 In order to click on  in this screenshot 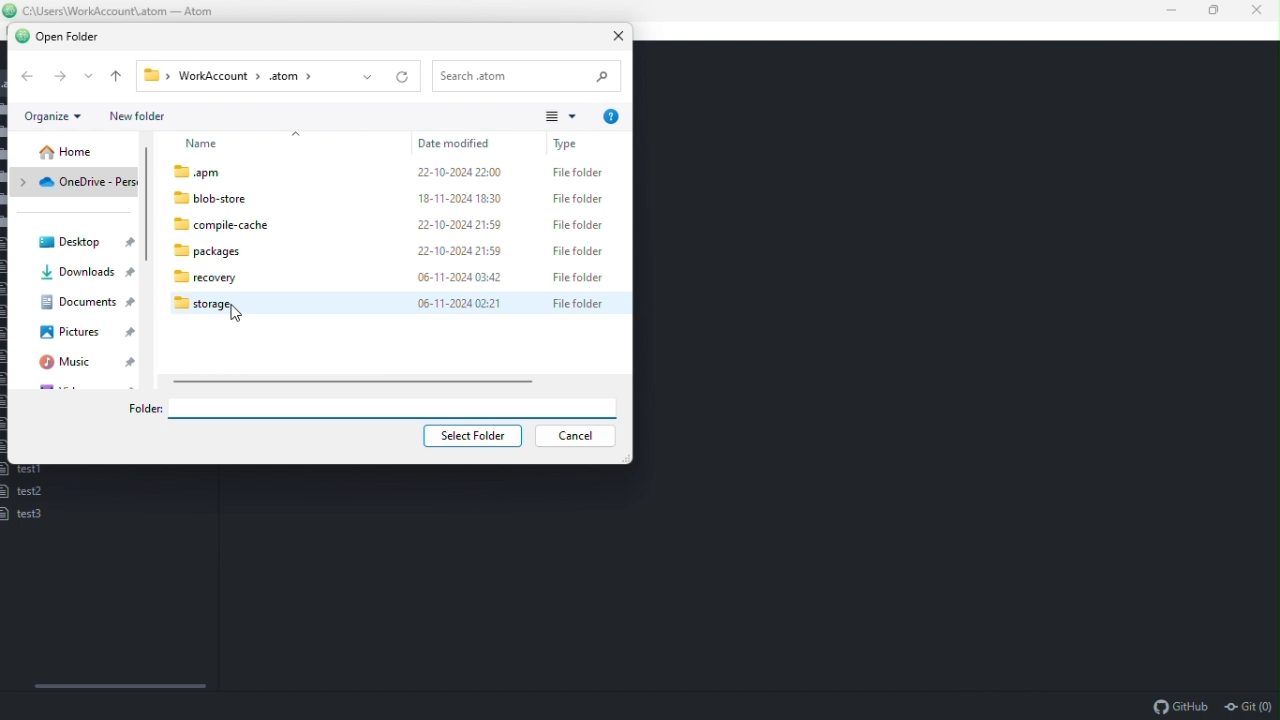, I will do `click(23, 76)`.